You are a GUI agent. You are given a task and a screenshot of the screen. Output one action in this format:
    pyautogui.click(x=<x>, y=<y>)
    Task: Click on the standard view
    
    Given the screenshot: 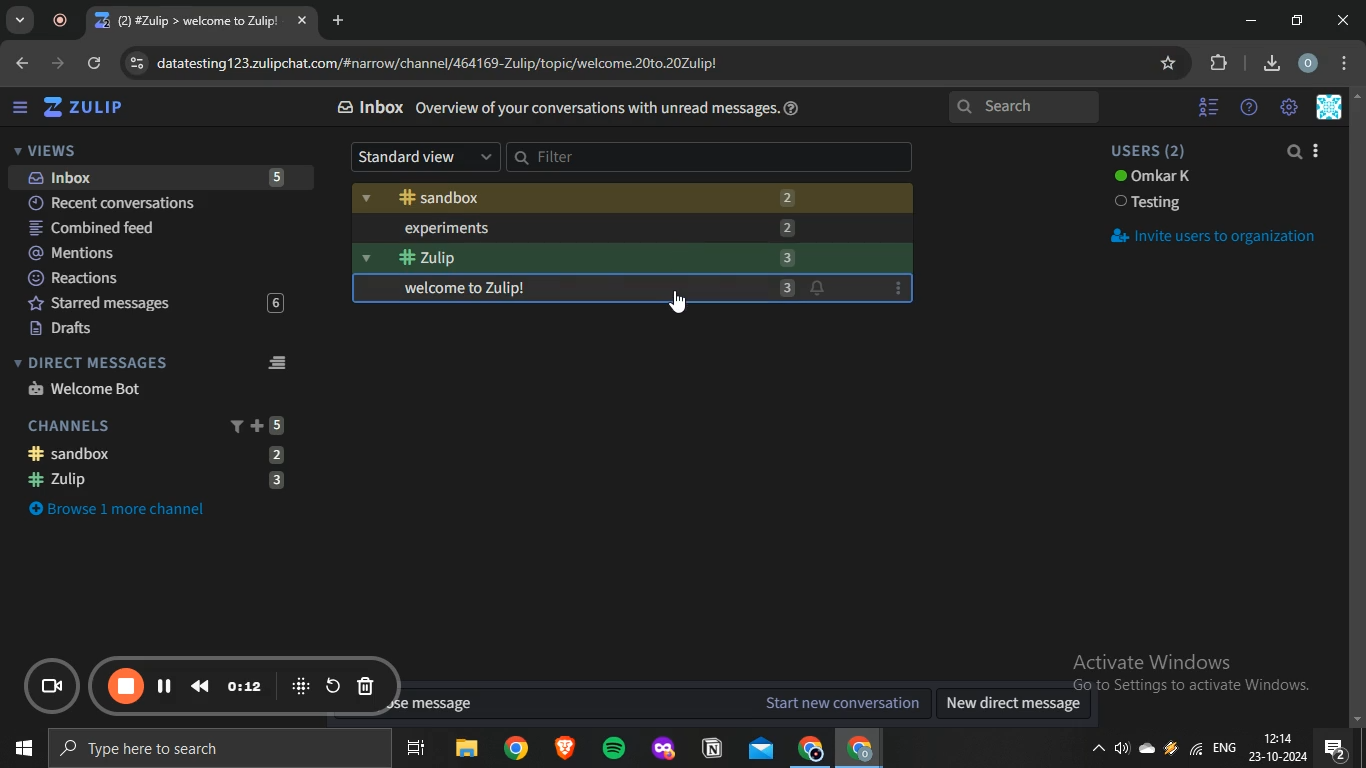 What is the action you would take?
    pyautogui.click(x=425, y=157)
    